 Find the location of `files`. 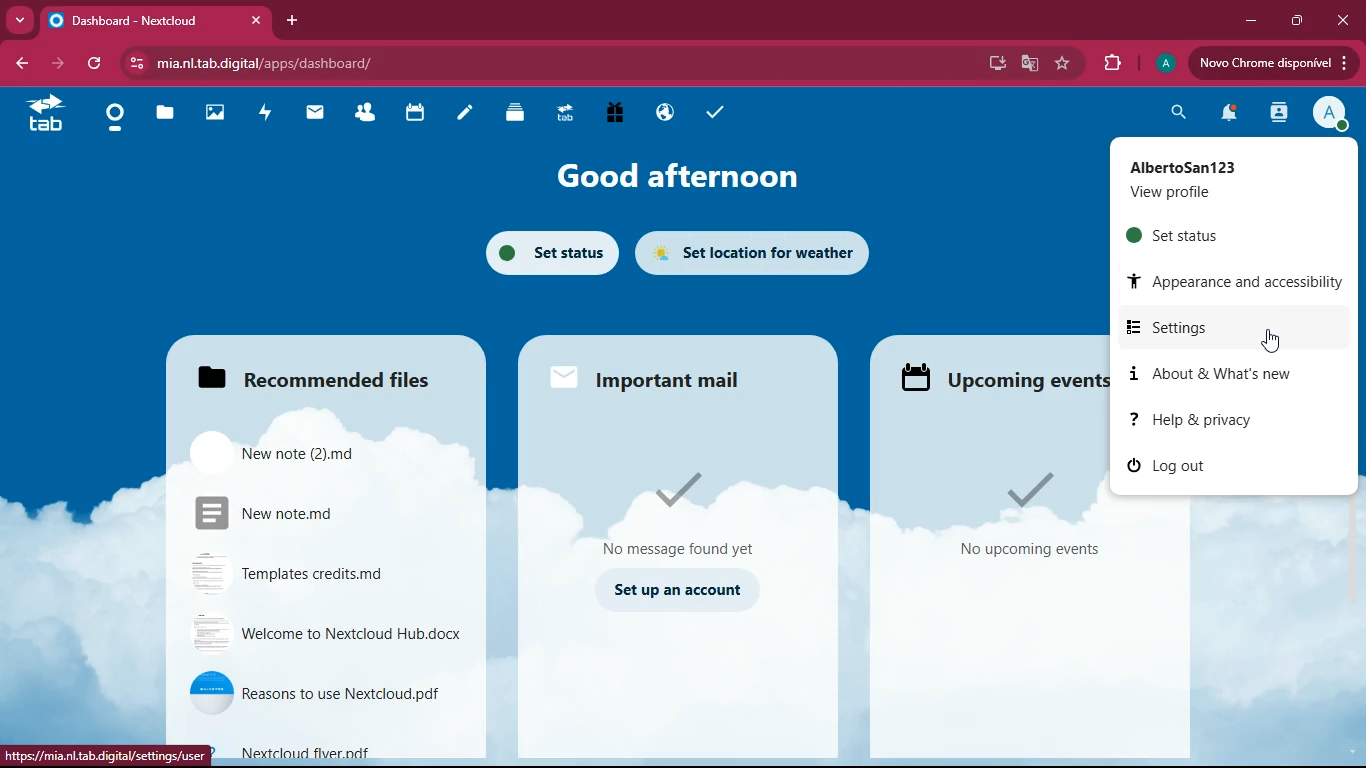

files is located at coordinates (519, 117).